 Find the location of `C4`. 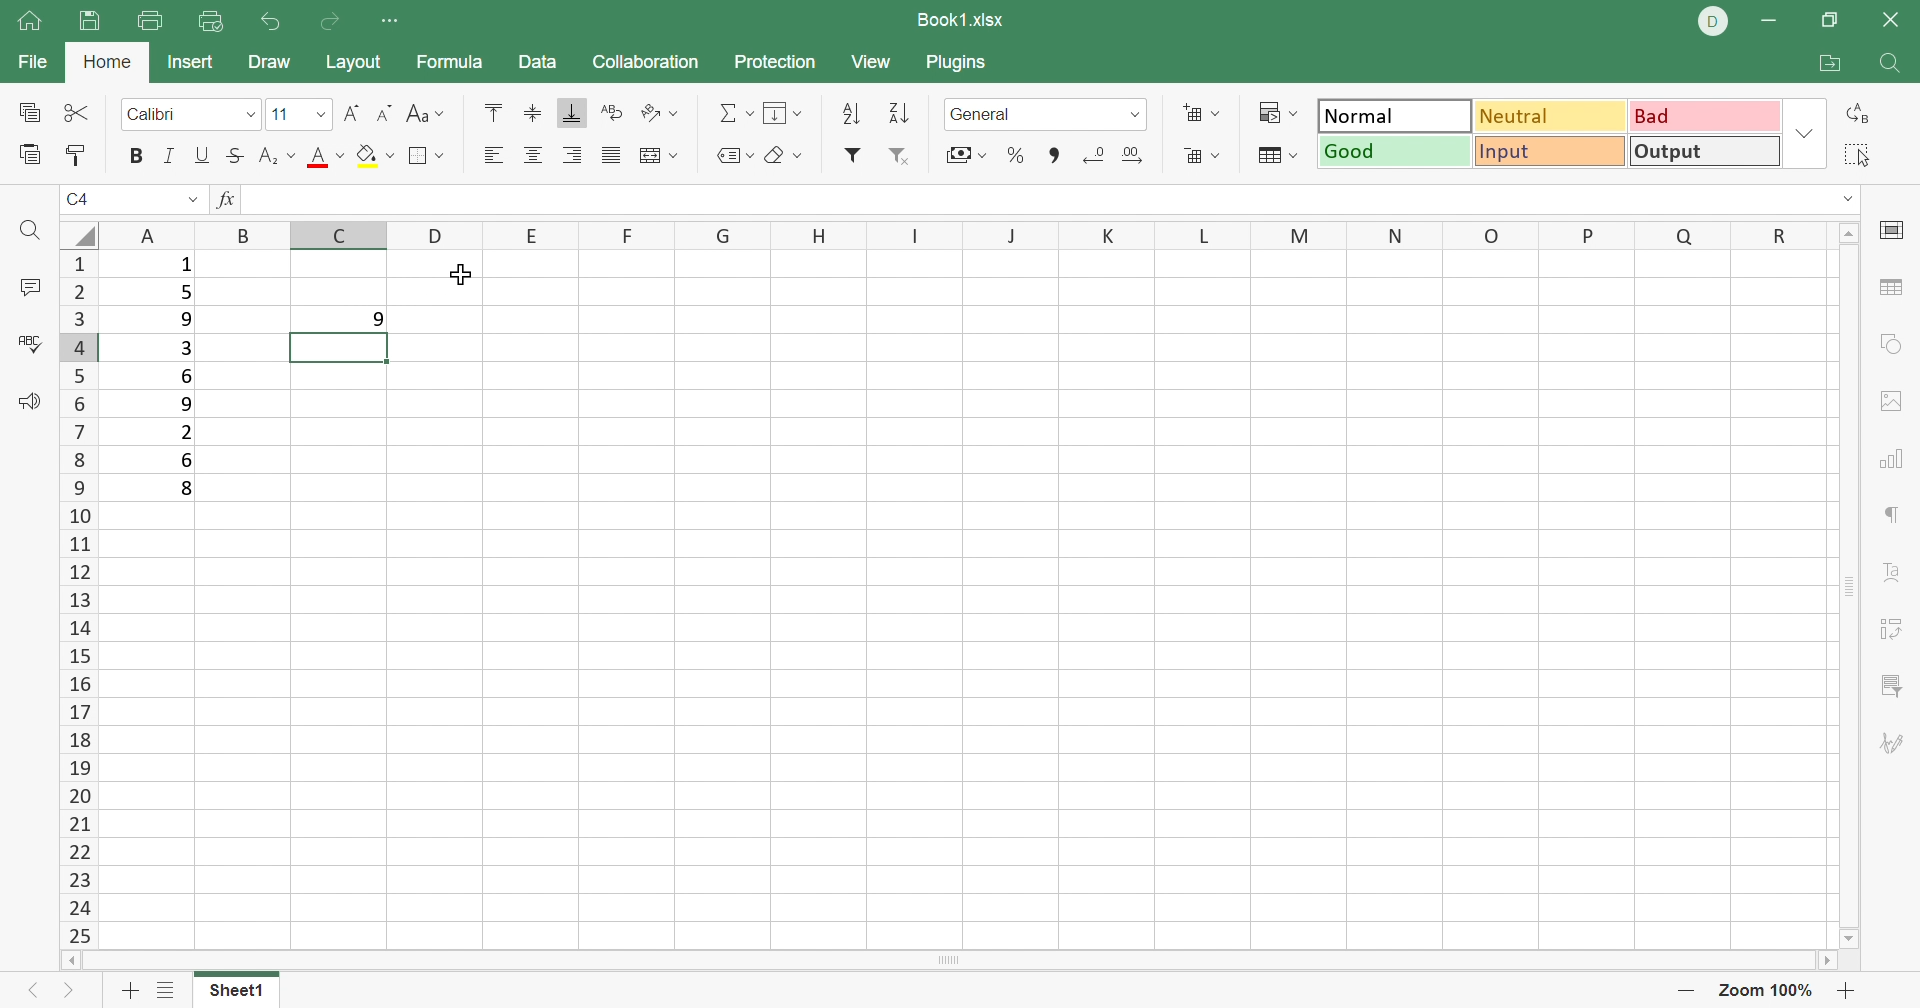

C4 is located at coordinates (81, 199).